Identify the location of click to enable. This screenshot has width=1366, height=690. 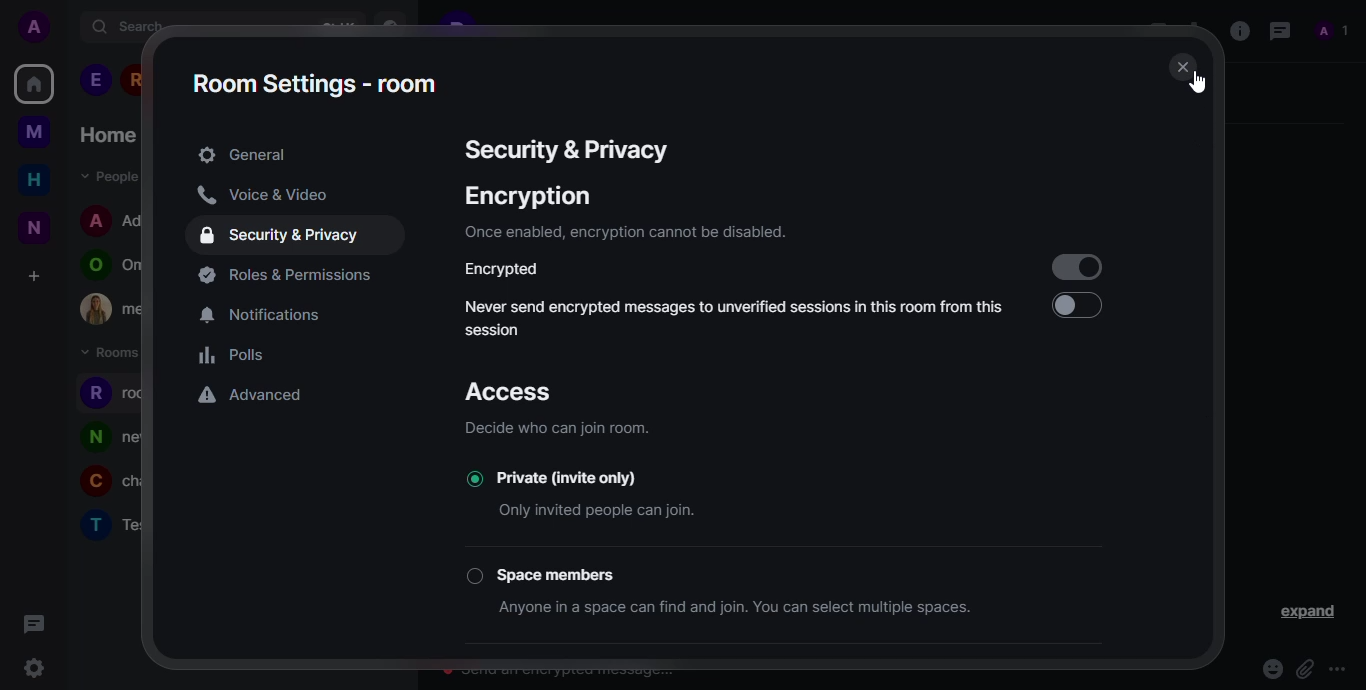
(1095, 312).